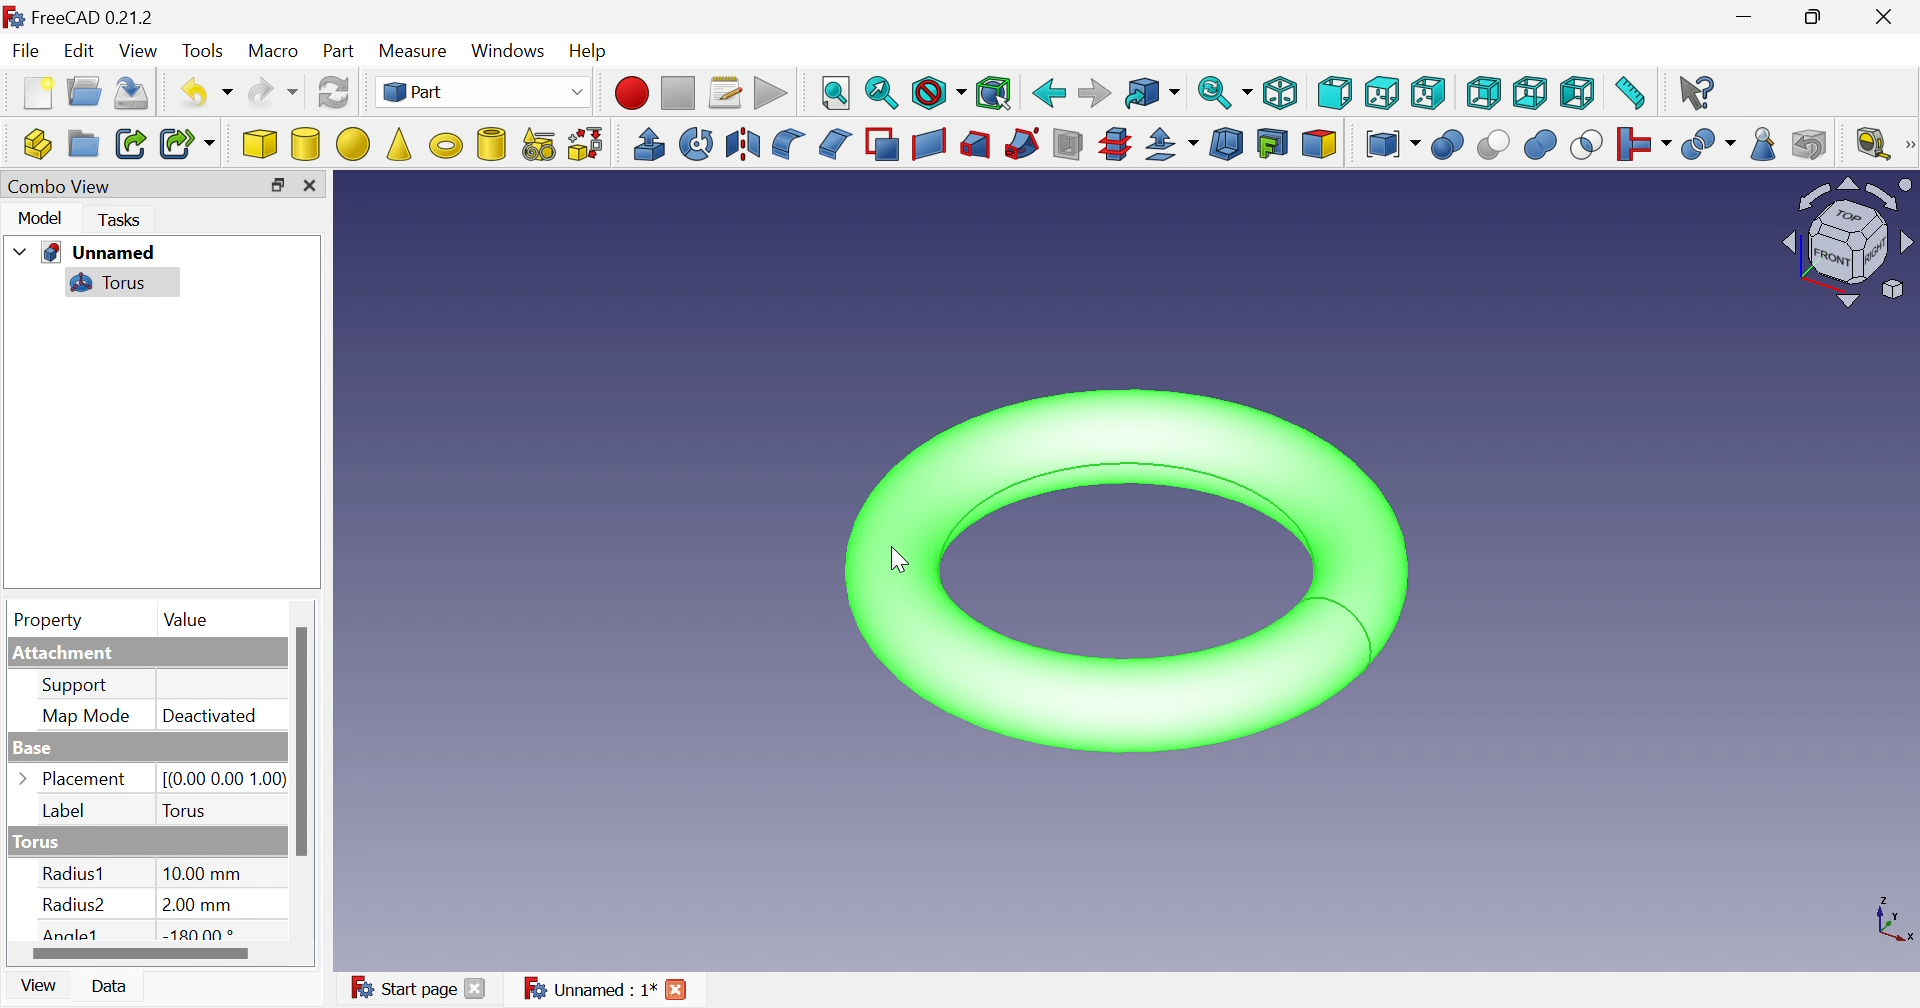 This screenshot has height=1008, width=1920. Describe the element at coordinates (1126, 572) in the screenshot. I see `Torus(selected shape)` at that location.